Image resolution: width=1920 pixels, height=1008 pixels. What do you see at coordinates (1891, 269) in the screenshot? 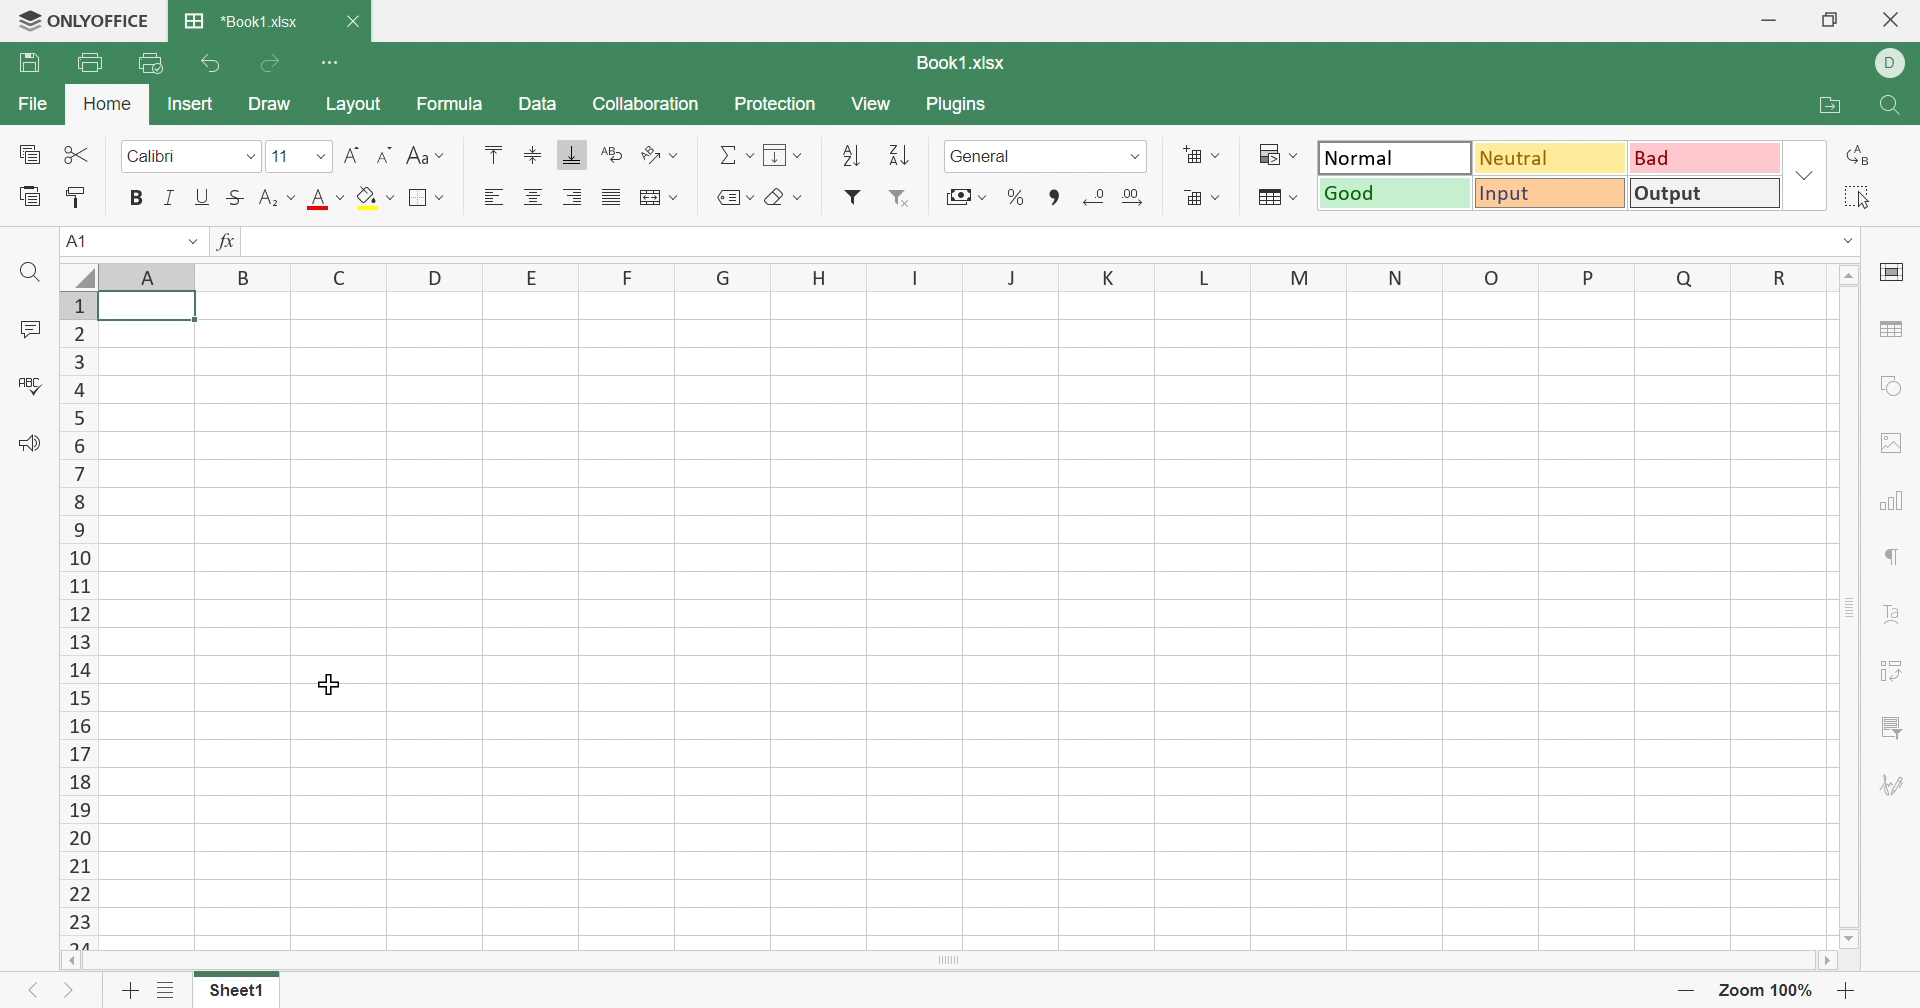
I see `Slide settings` at bounding box center [1891, 269].